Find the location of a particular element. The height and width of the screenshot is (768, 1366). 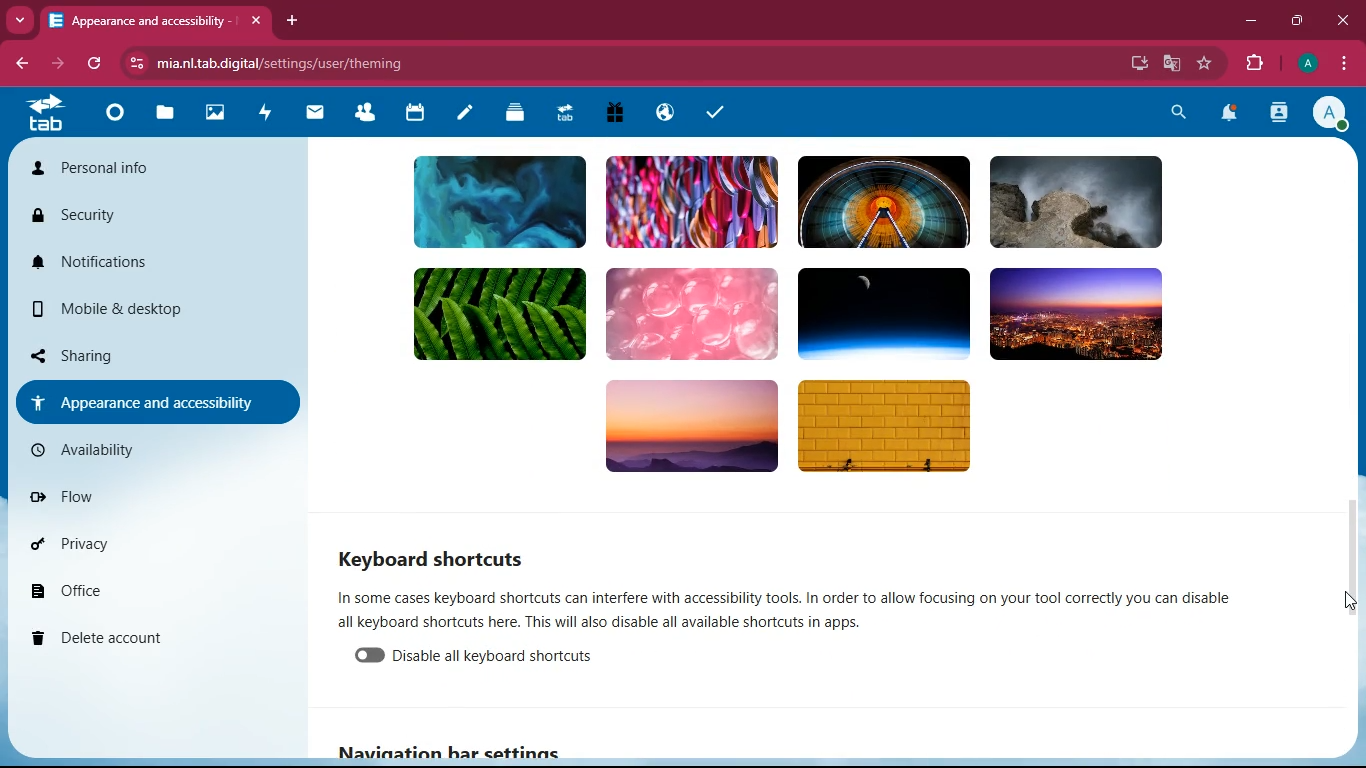

profile is located at coordinates (1326, 112).